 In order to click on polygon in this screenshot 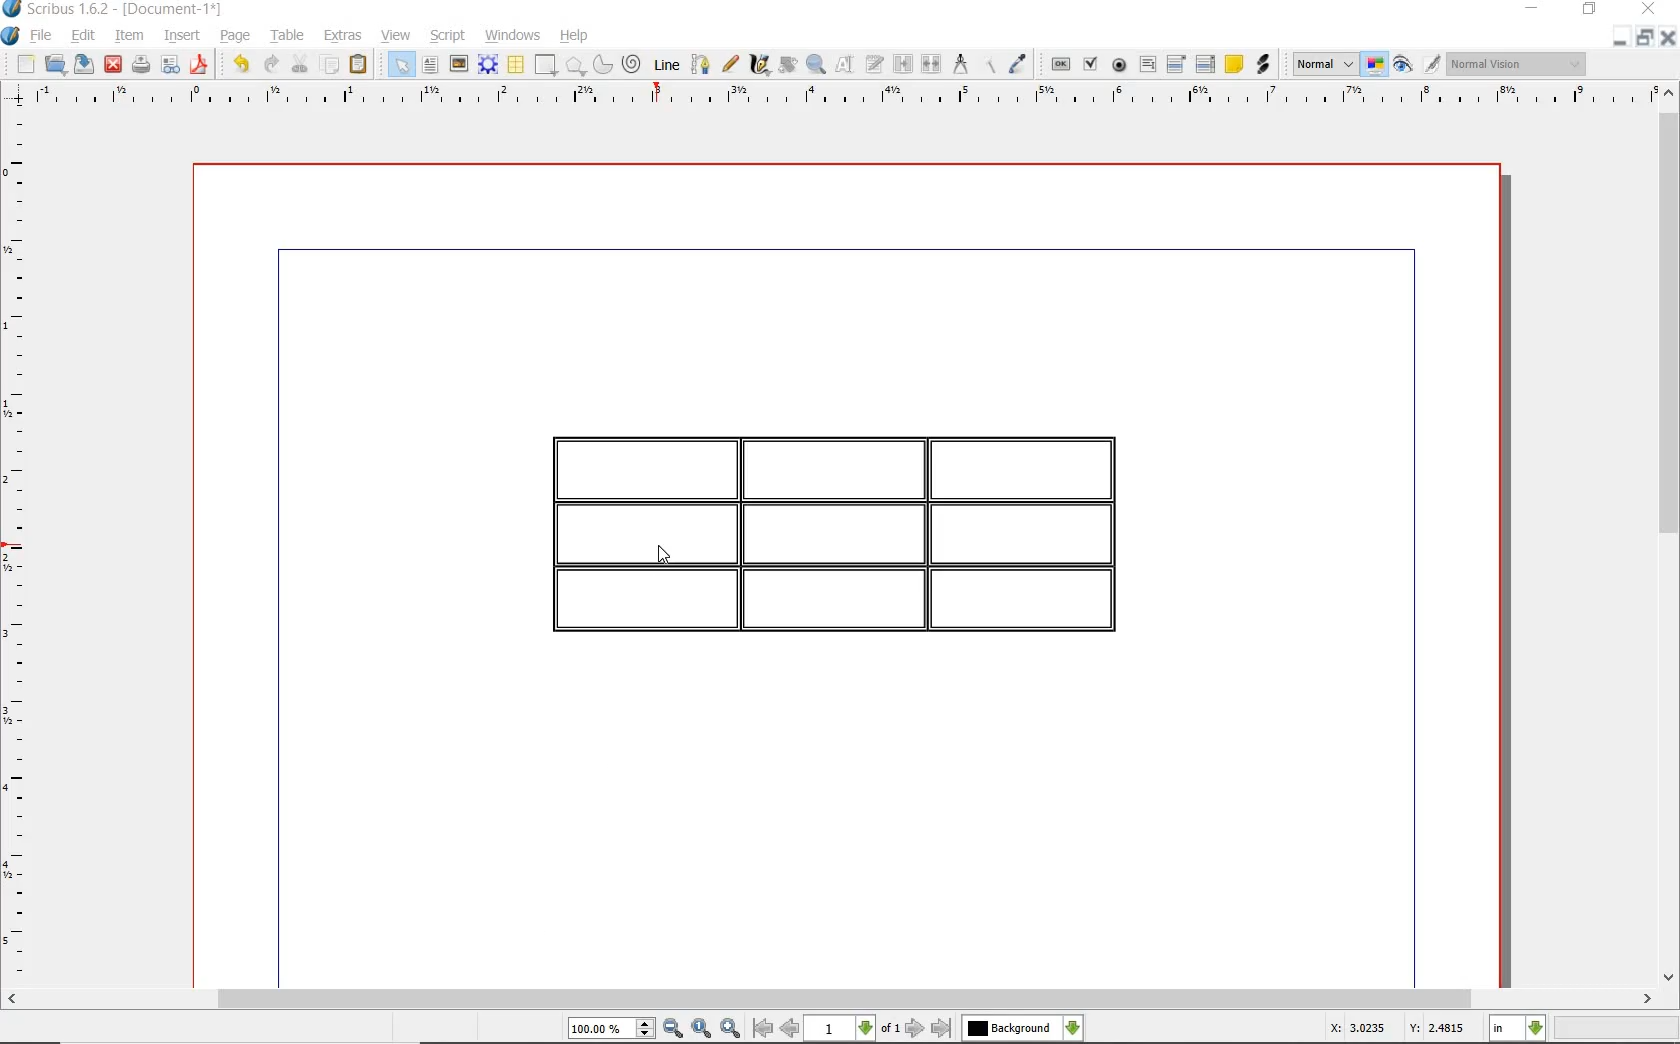, I will do `click(576, 66)`.